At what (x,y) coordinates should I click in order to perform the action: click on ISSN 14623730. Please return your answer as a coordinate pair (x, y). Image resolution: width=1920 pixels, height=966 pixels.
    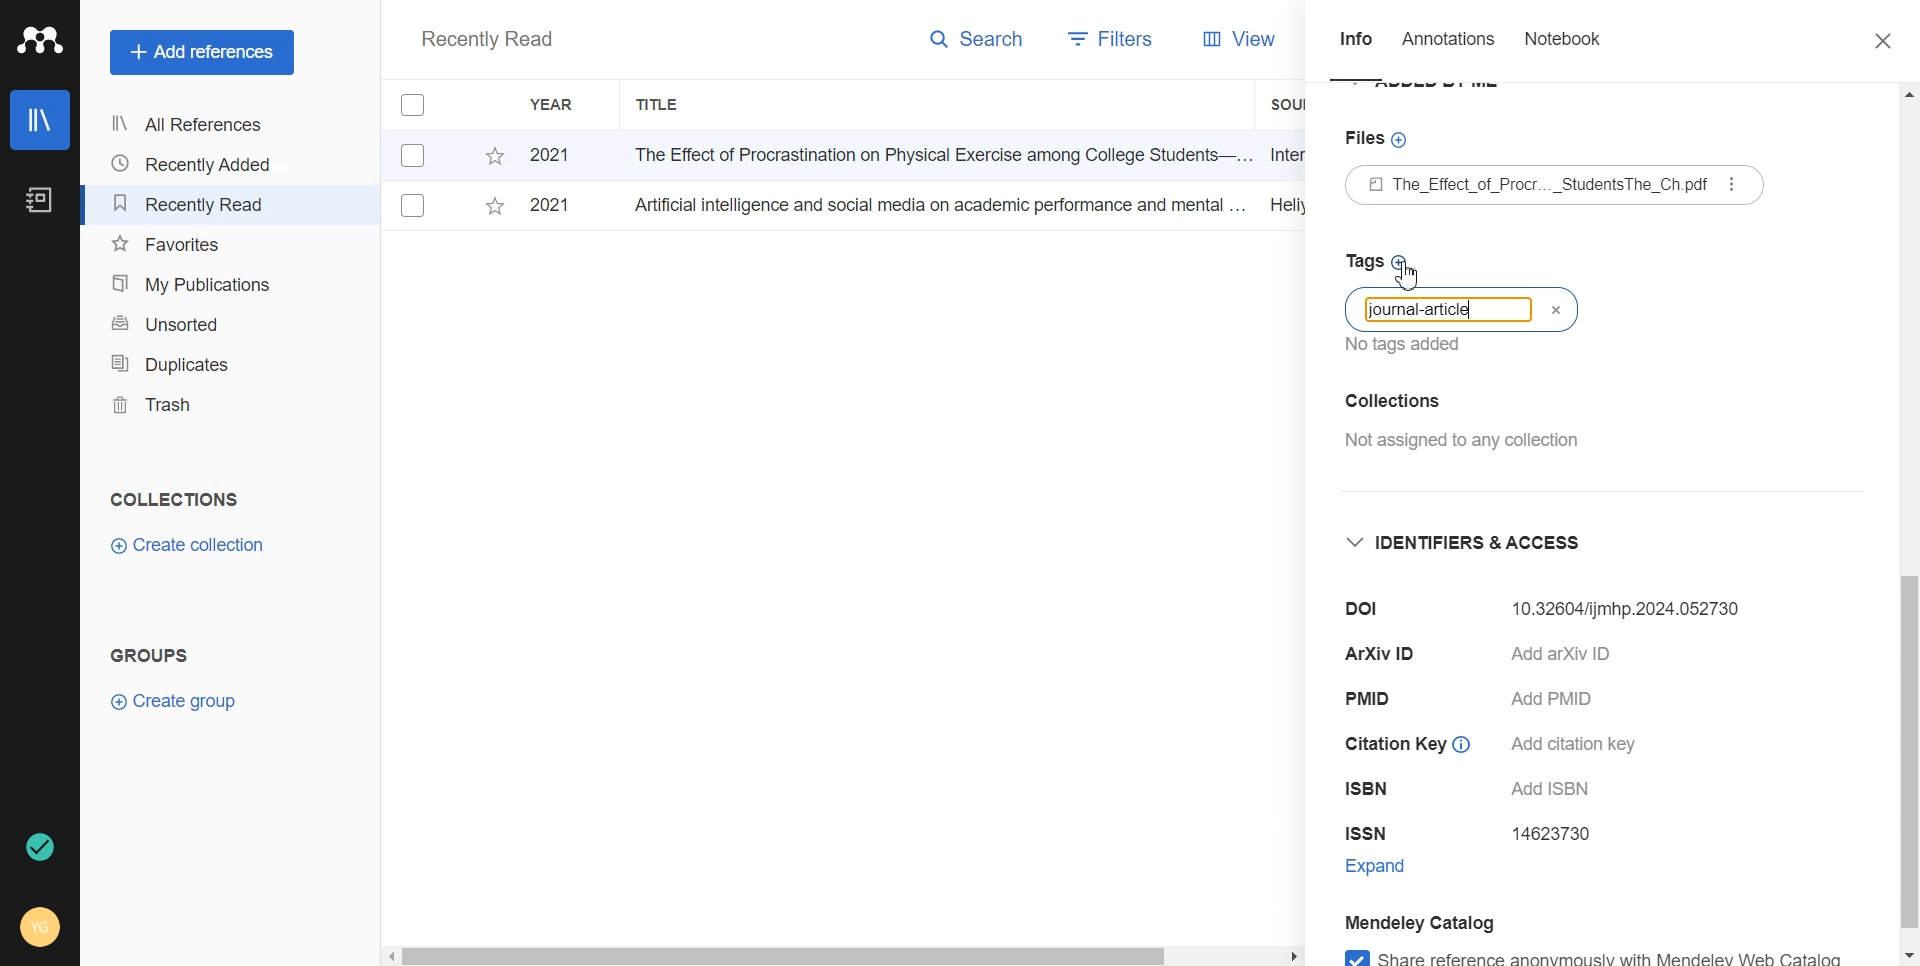
    Looking at the image, I should click on (1478, 834).